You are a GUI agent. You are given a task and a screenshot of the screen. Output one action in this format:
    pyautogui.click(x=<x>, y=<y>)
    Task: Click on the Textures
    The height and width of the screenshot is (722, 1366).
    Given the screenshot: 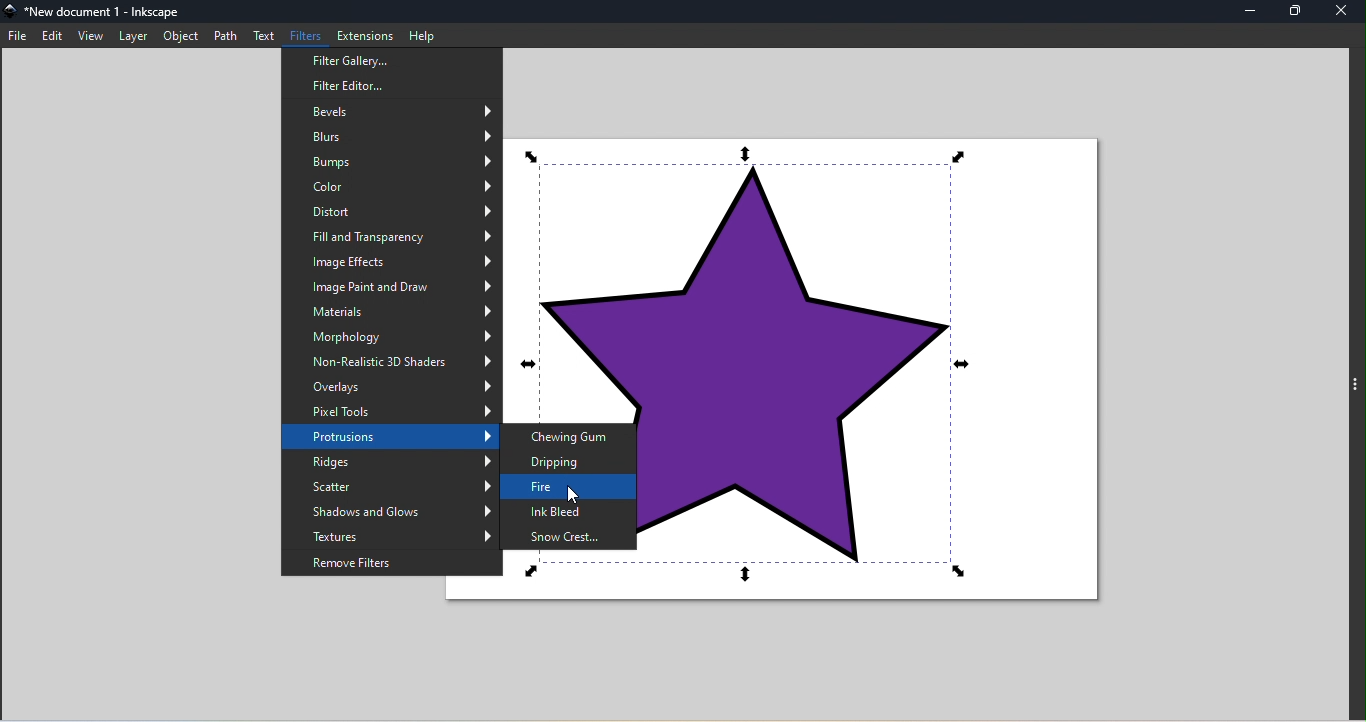 What is the action you would take?
    pyautogui.click(x=386, y=535)
    